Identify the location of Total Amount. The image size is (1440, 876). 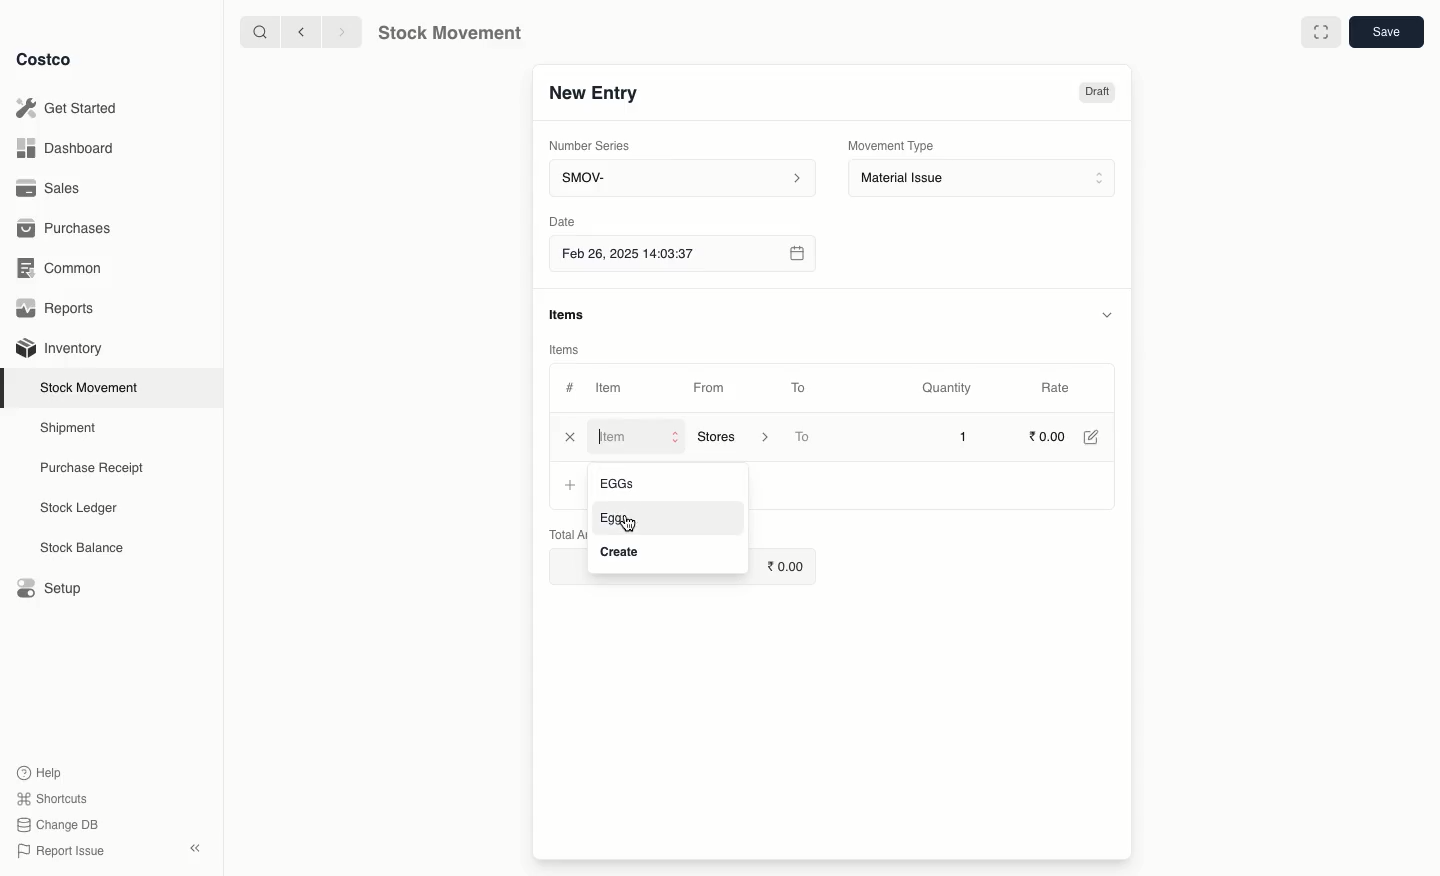
(562, 533).